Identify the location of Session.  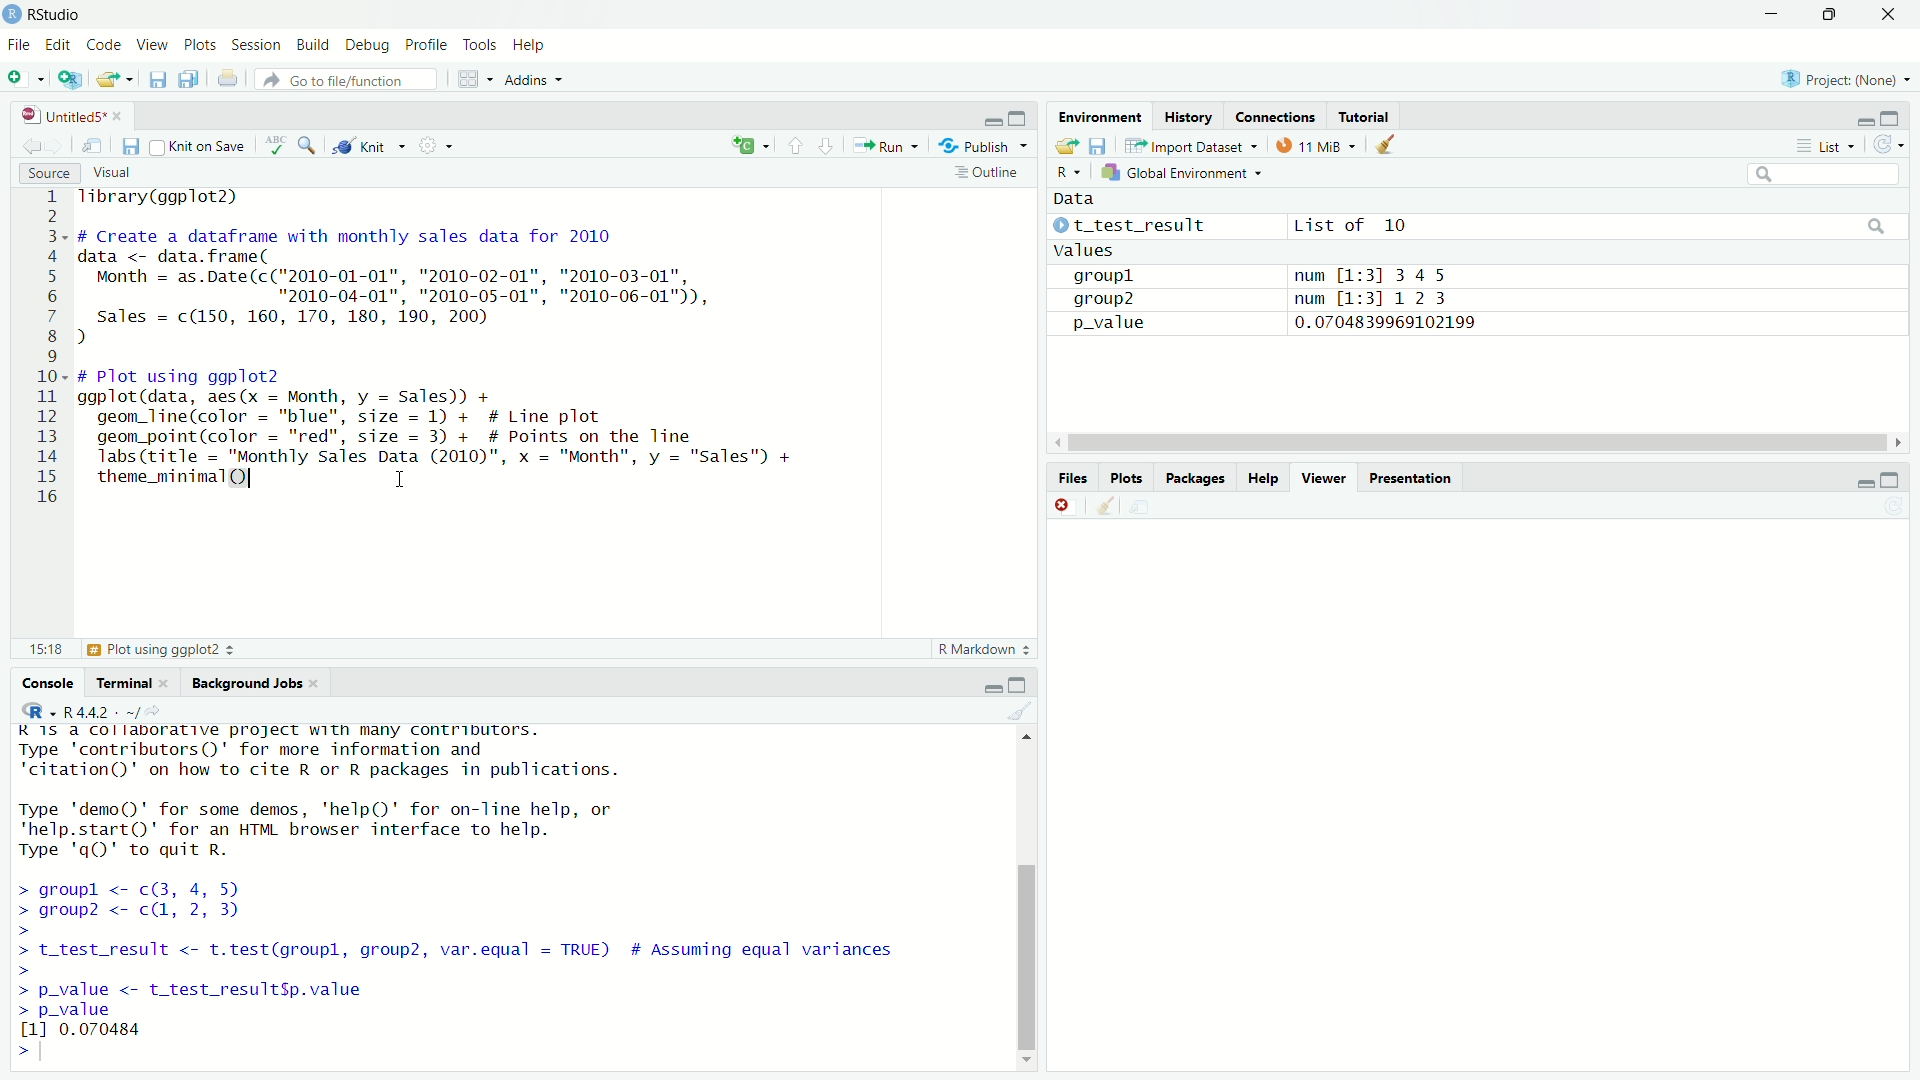
(258, 44).